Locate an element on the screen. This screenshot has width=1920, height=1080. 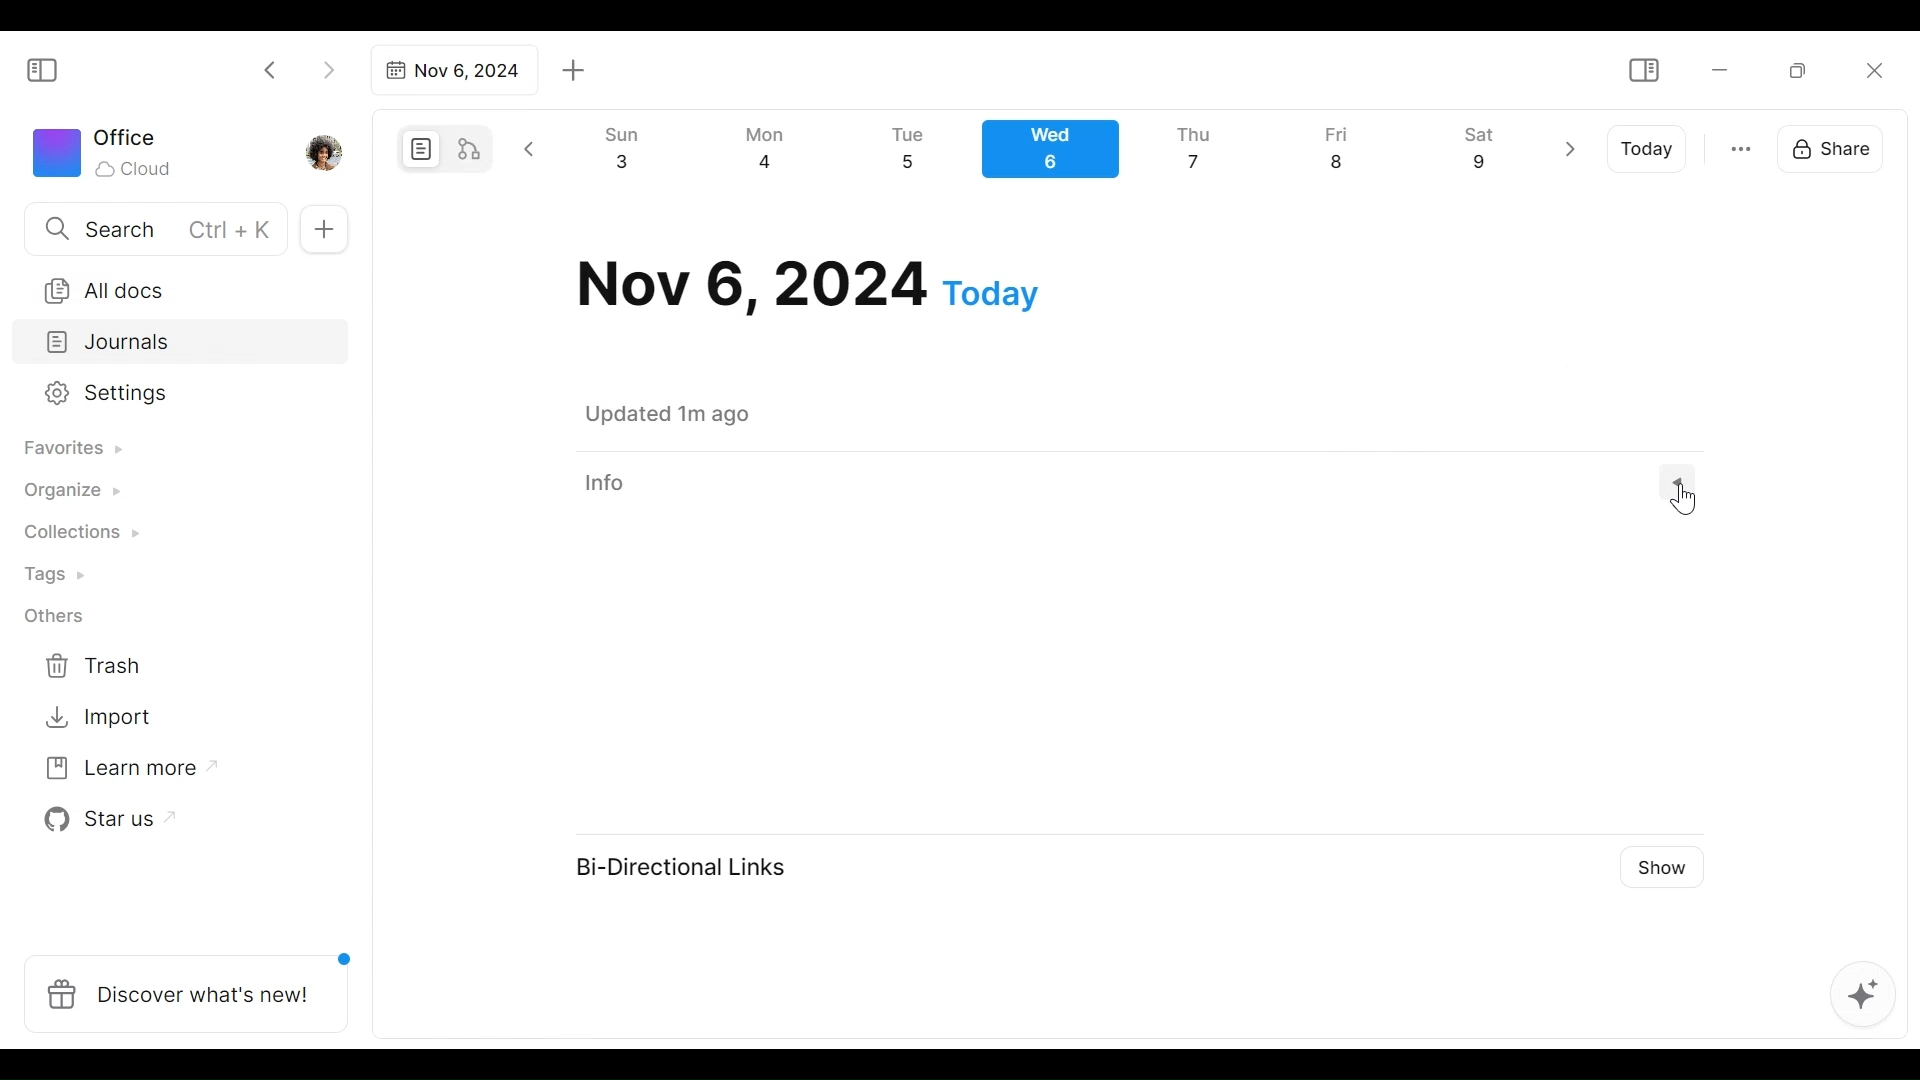
Click to go back is located at coordinates (271, 68).